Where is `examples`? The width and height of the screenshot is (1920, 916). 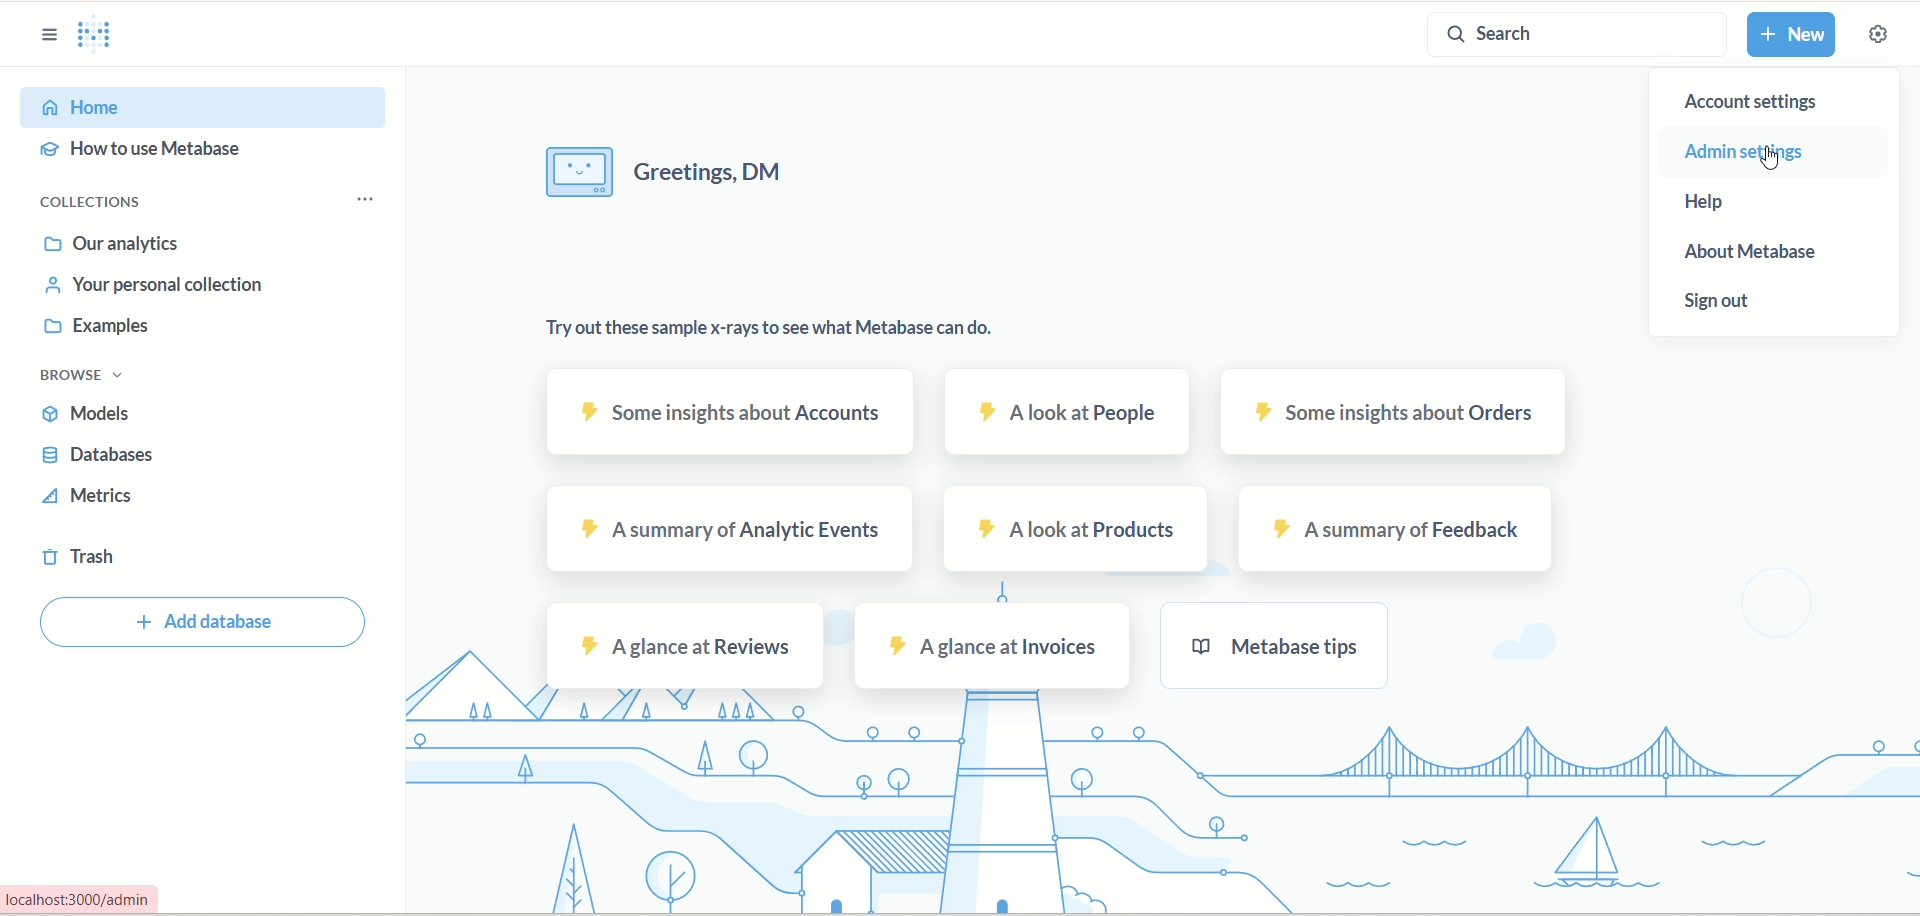 examples is located at coordinates (95, 330).